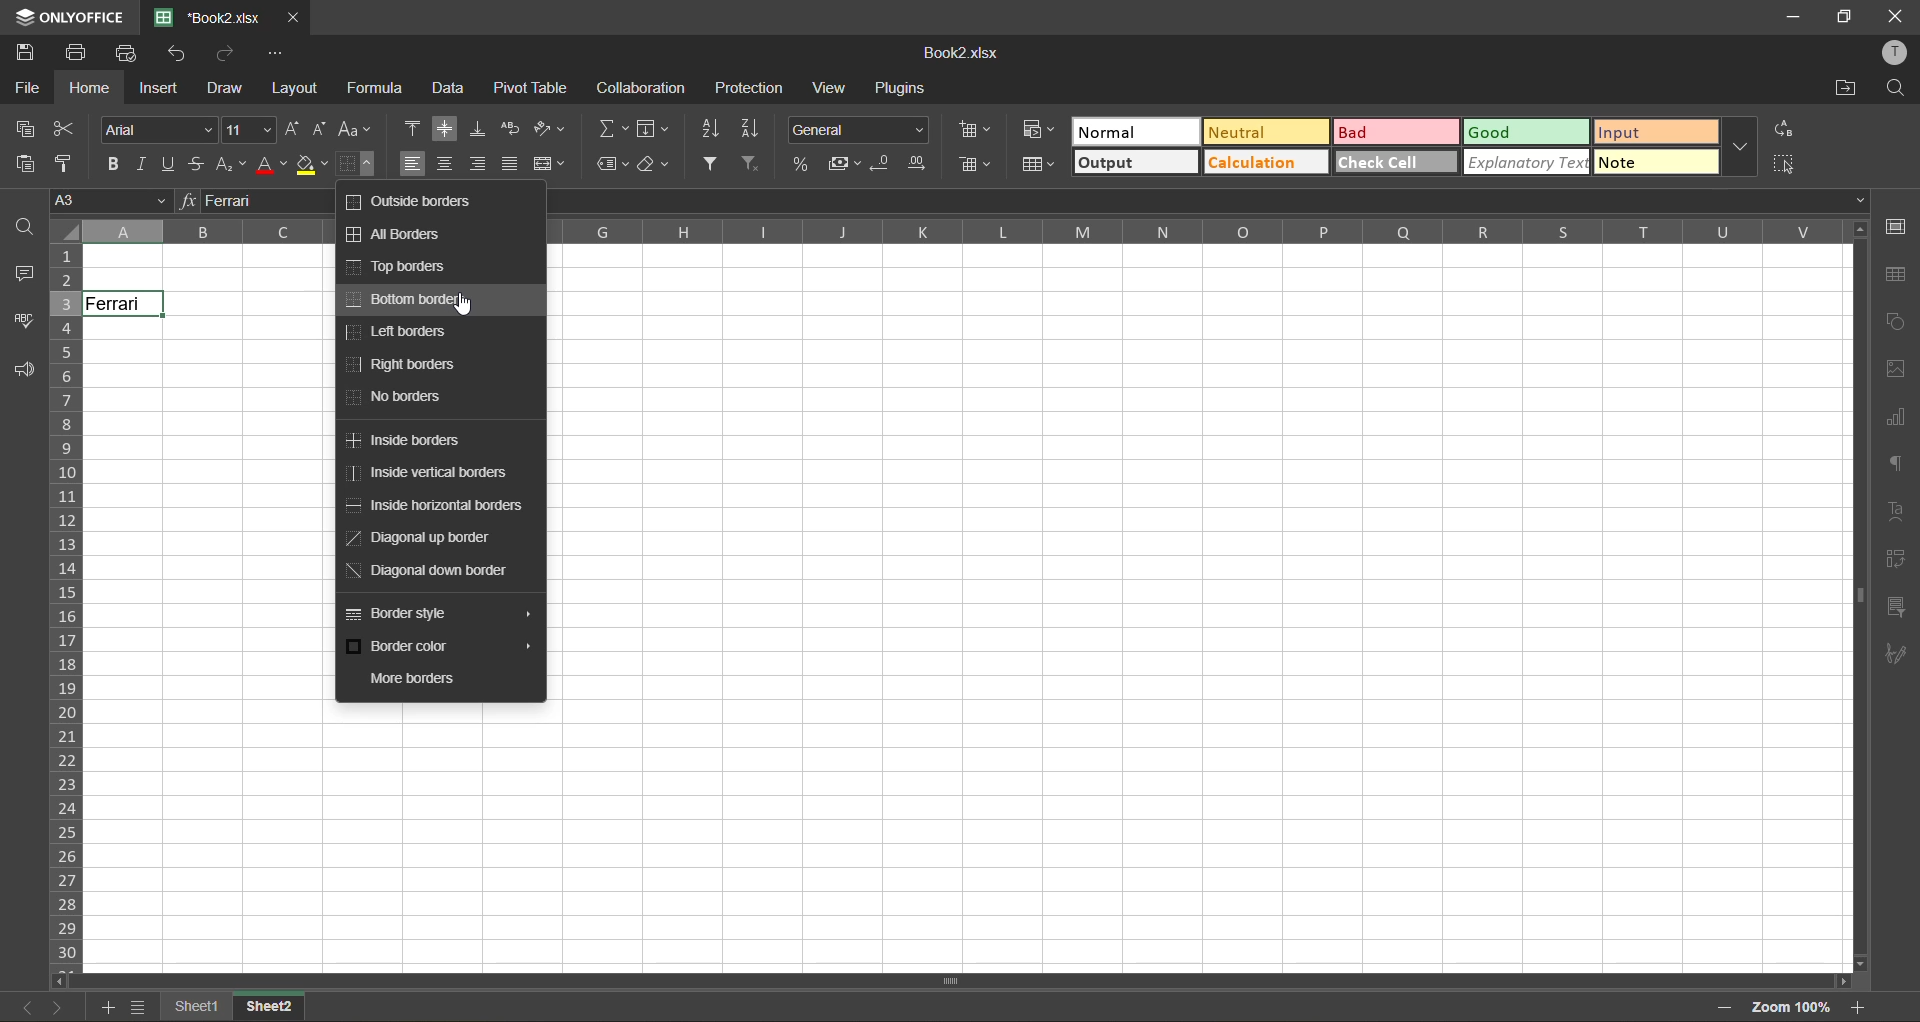 The image size is (1920, 1022). Describe the element at coordinates (966, 53) in the screenshot. I see `file name` at that location.